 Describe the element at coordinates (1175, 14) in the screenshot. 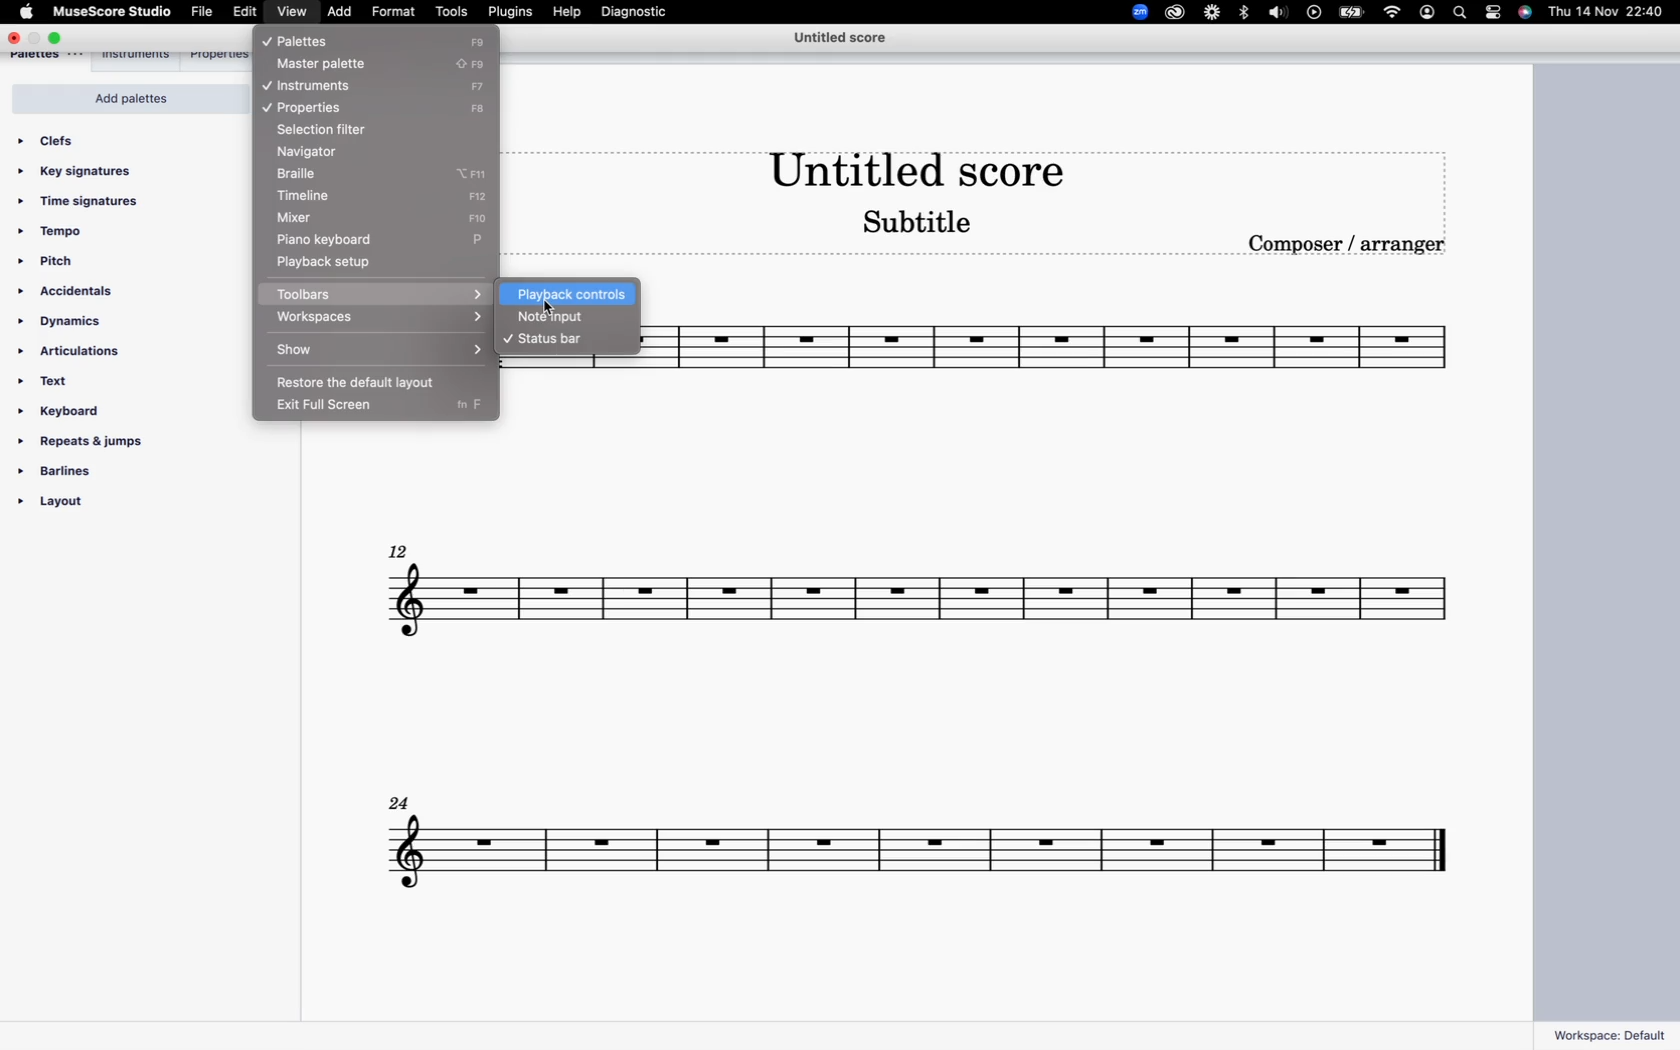

I see `creative cloud` at that location.